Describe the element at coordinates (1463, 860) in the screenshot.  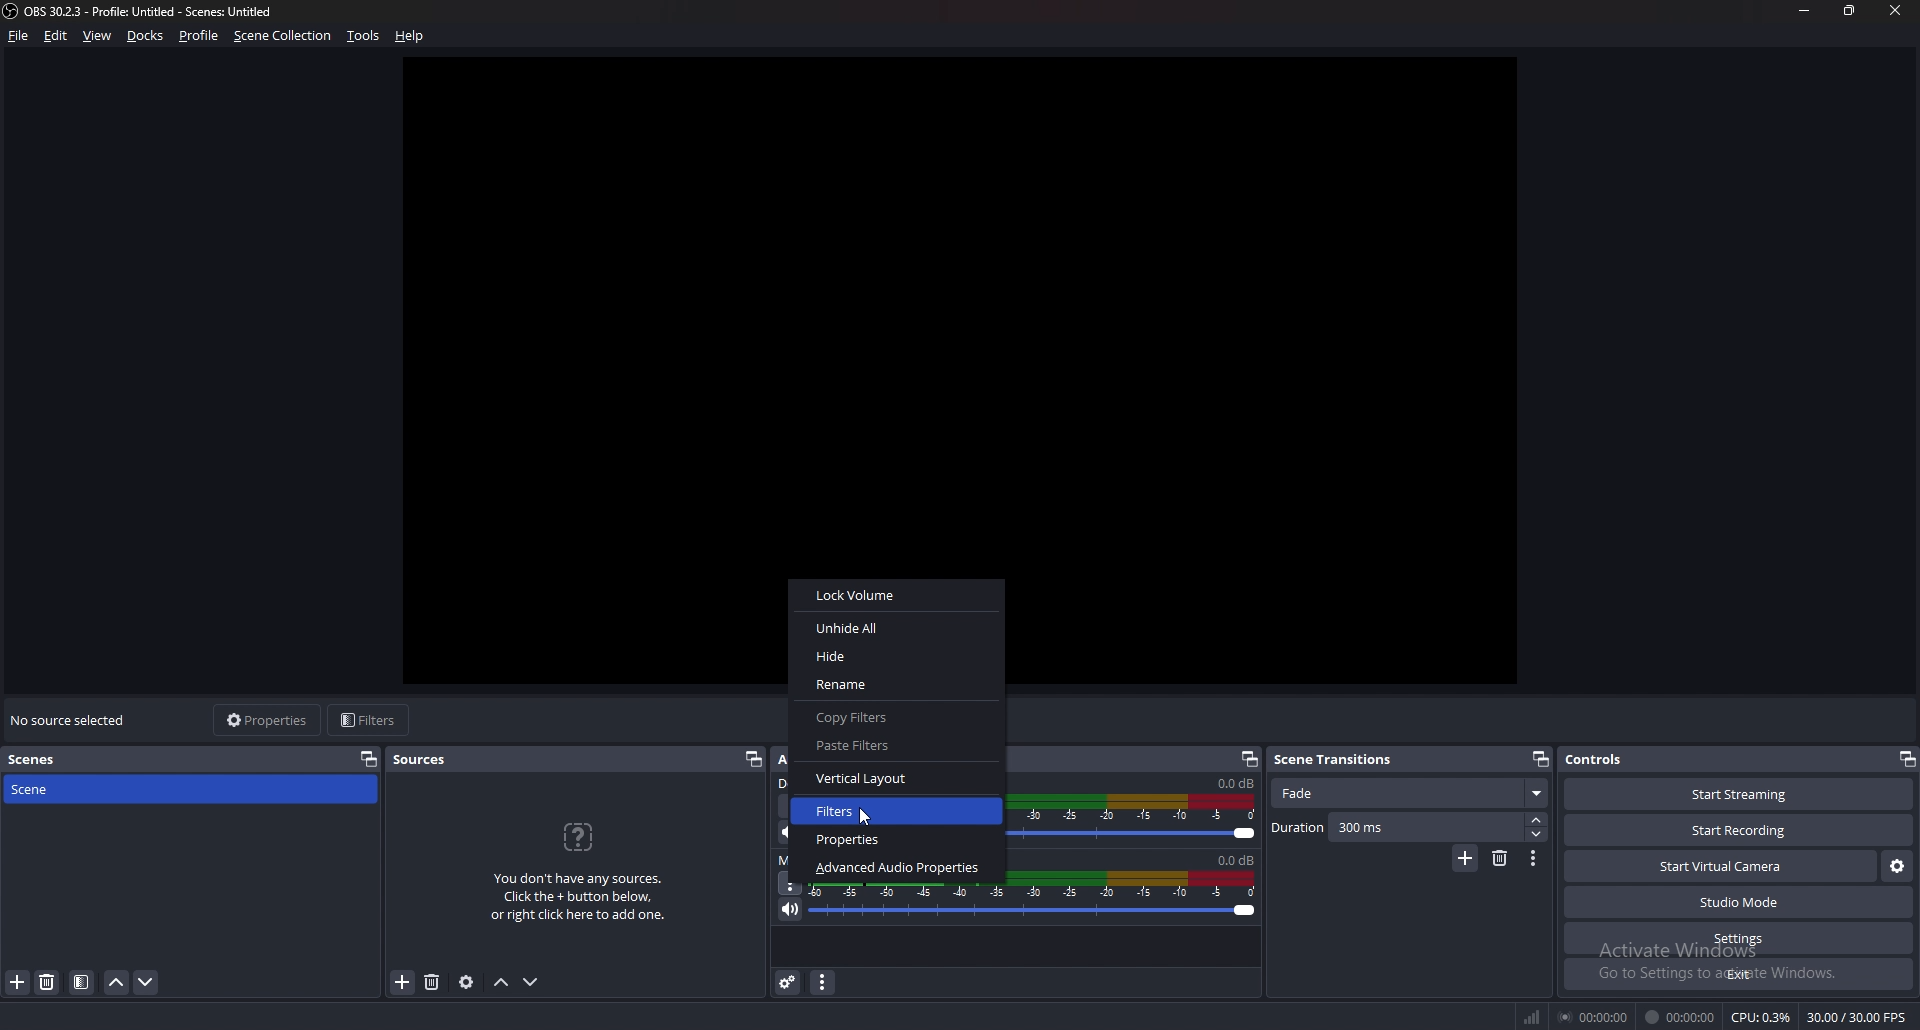
I see `add transition` at that location.